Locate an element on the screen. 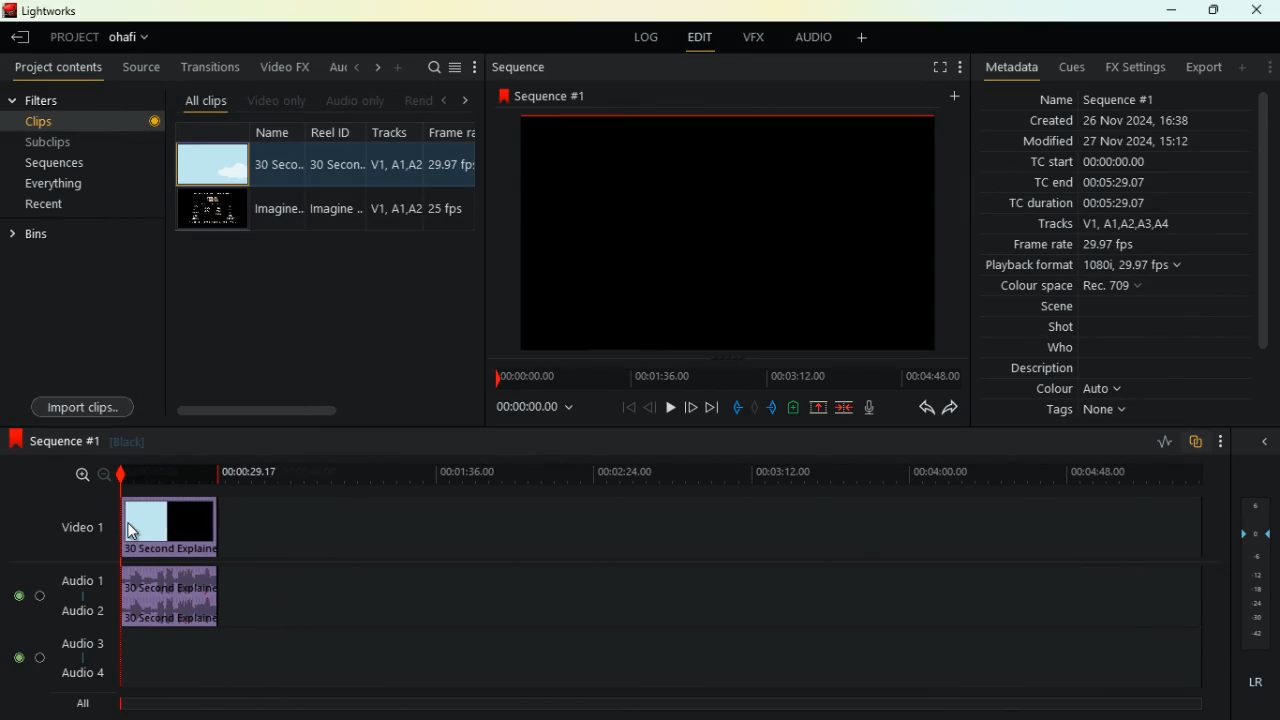 This screenshot has width=1280, height=720. subclips is located at coordinates (54, 143).